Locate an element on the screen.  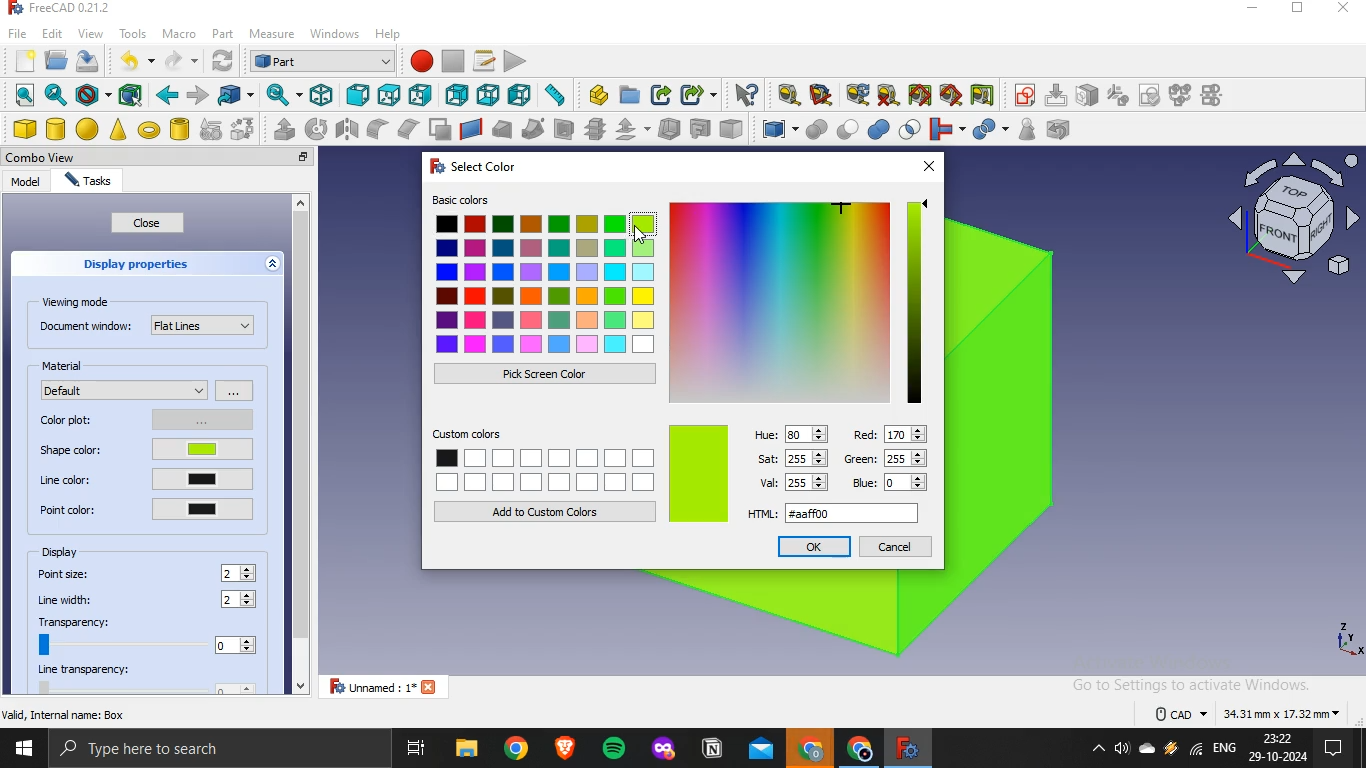
shape color is located at coordinates (141, 451).